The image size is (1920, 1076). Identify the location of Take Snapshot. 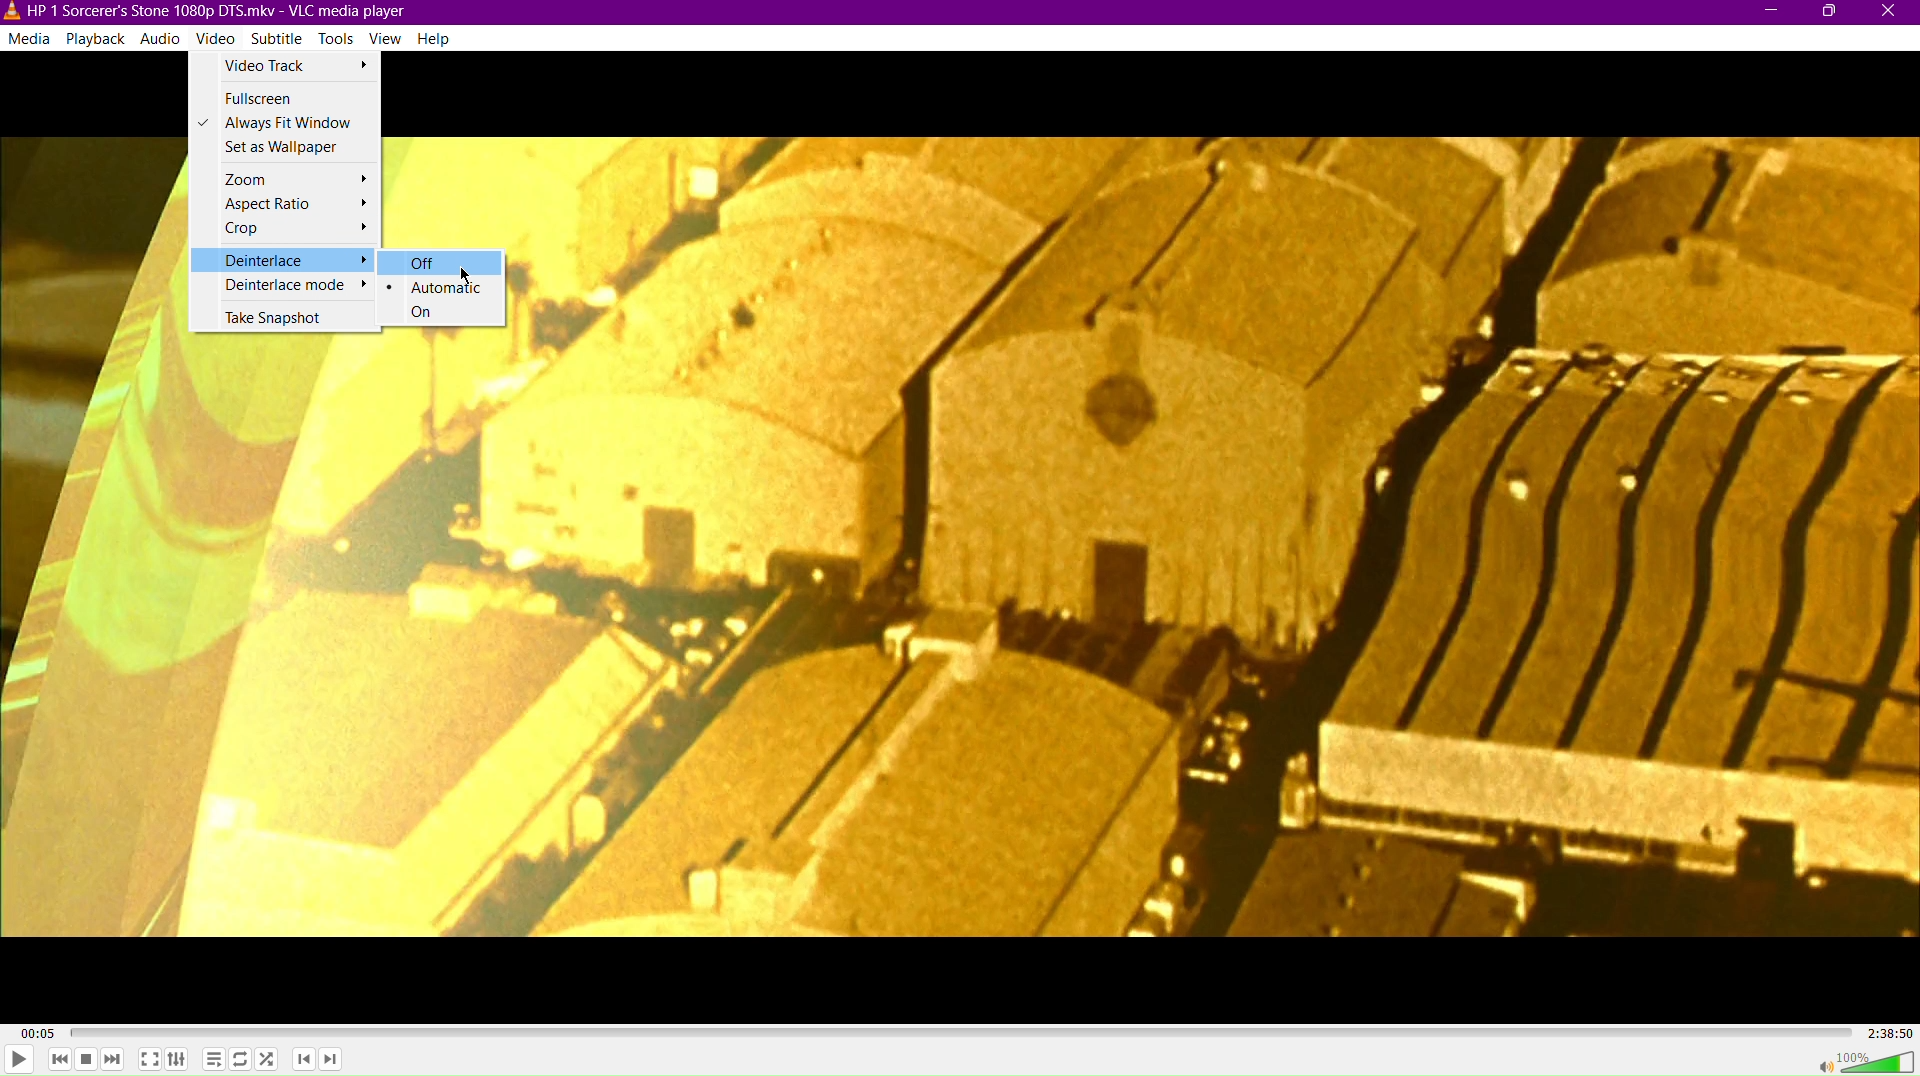
(284, 318).